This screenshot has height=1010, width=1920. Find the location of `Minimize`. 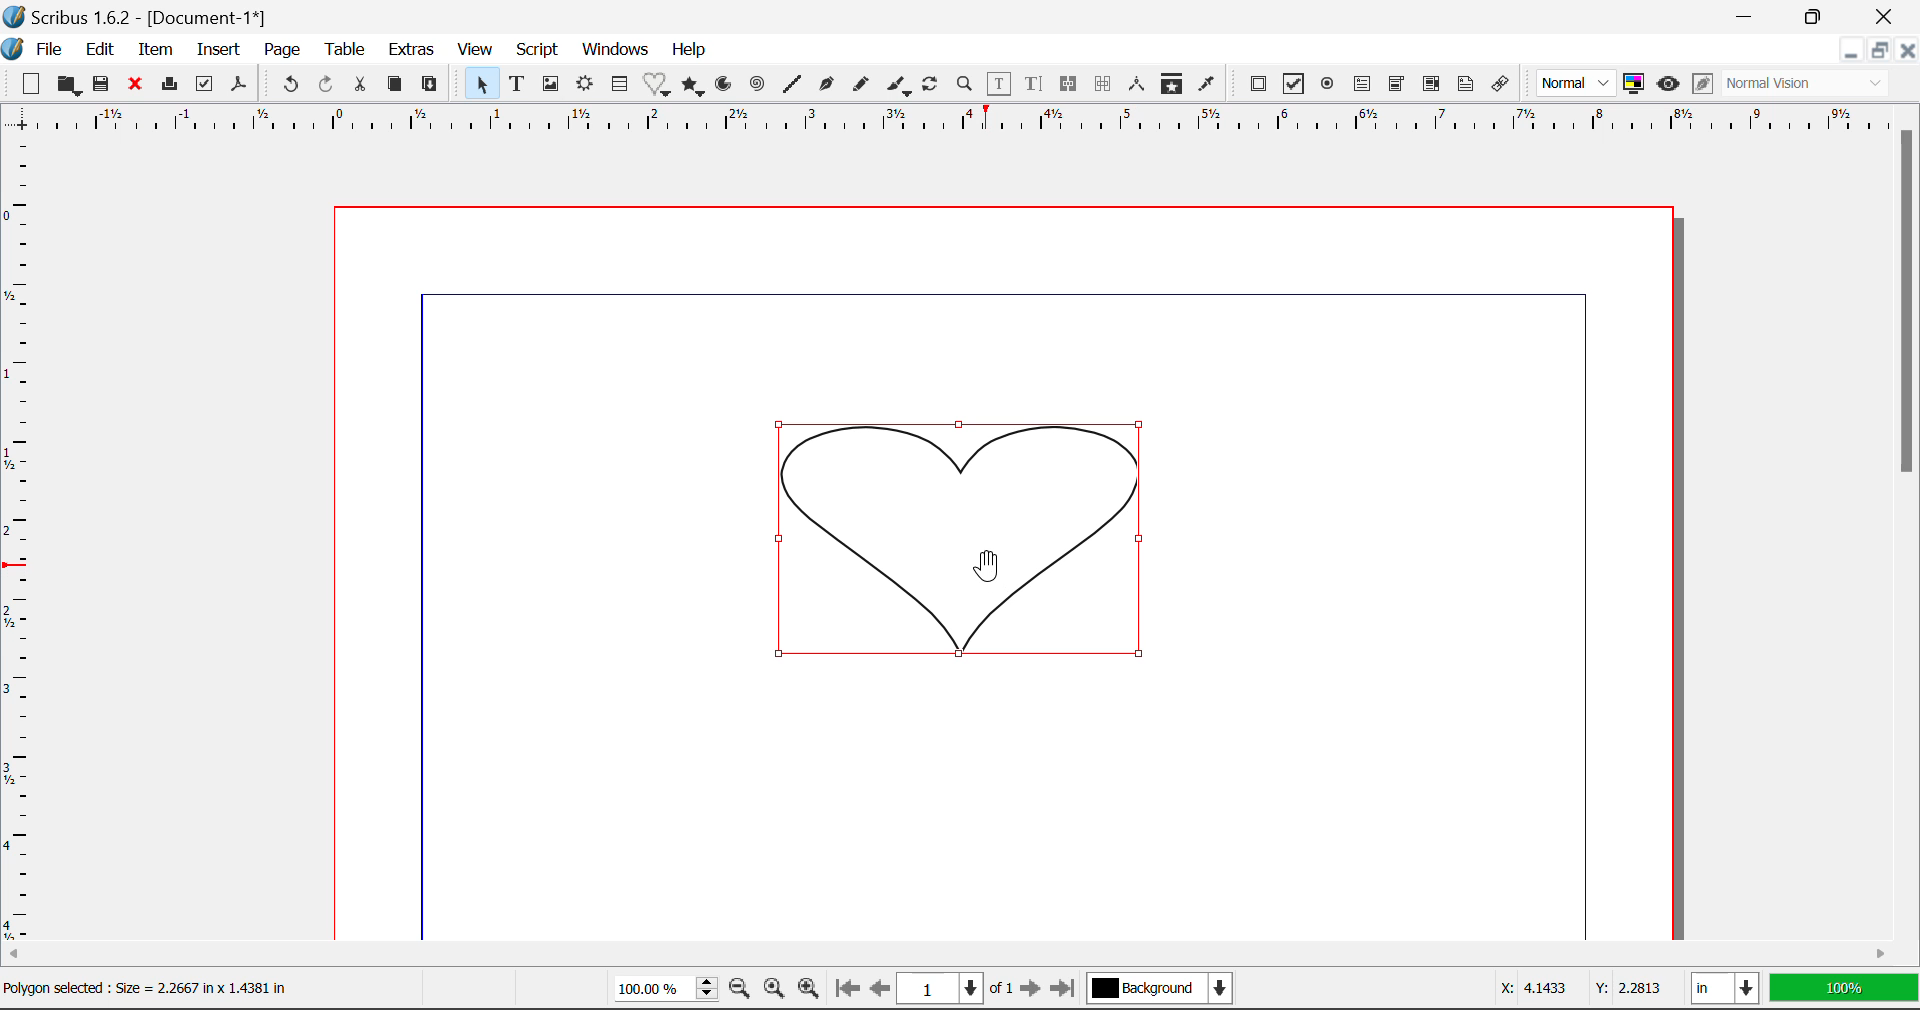

Minimize is located at coordinates (1823, 16).